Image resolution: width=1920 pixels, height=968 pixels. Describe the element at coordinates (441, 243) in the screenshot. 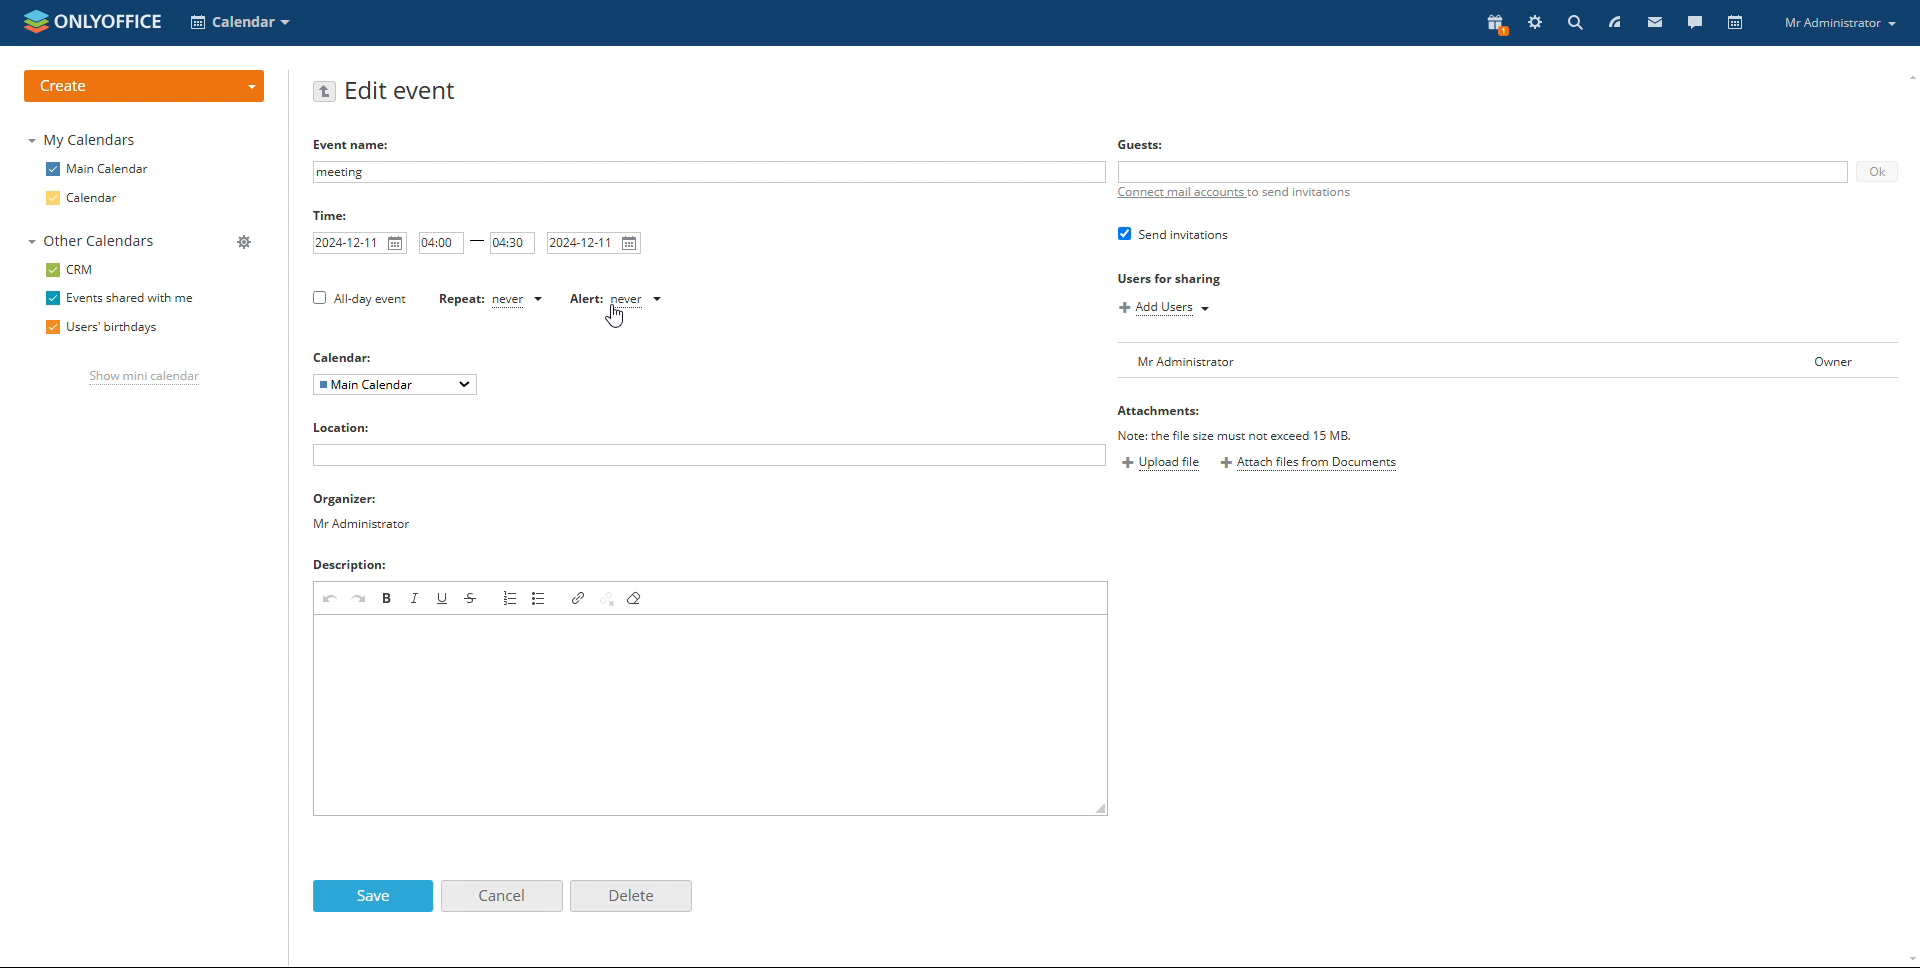

I see `start time` at that location.